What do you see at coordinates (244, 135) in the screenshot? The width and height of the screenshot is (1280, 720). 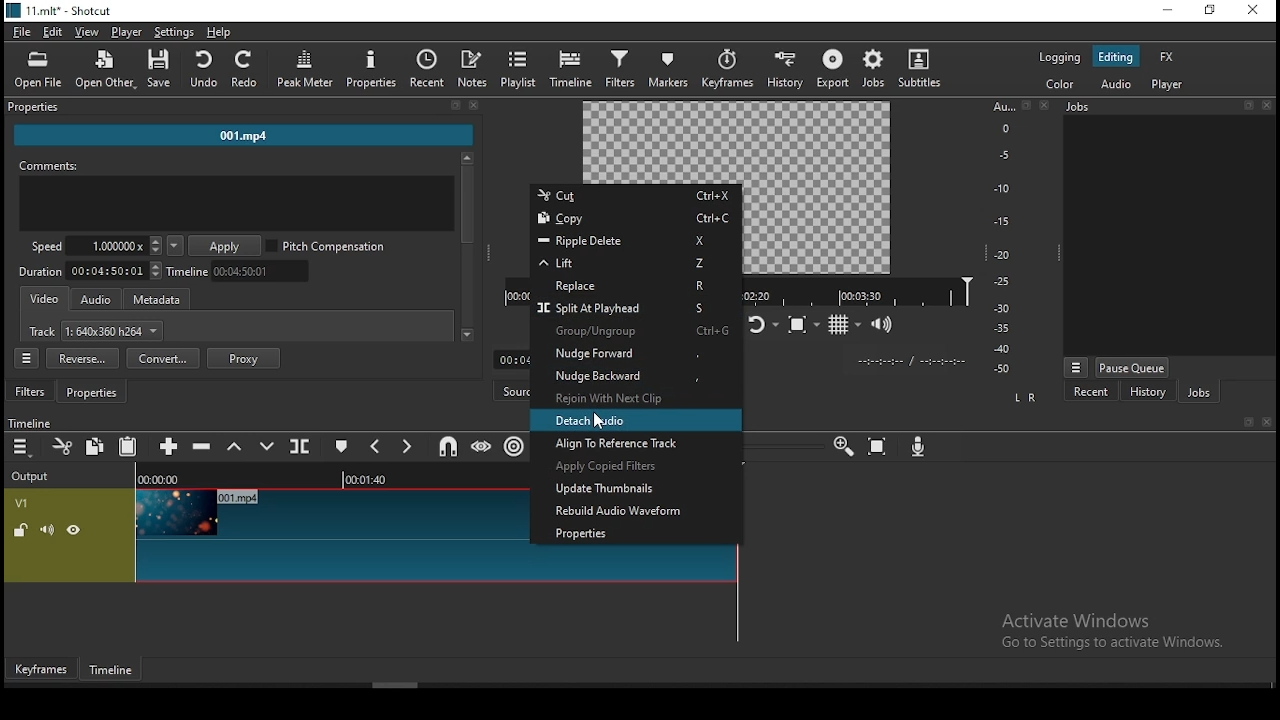 I see `001.mp4` at bounding box center [244, 135].